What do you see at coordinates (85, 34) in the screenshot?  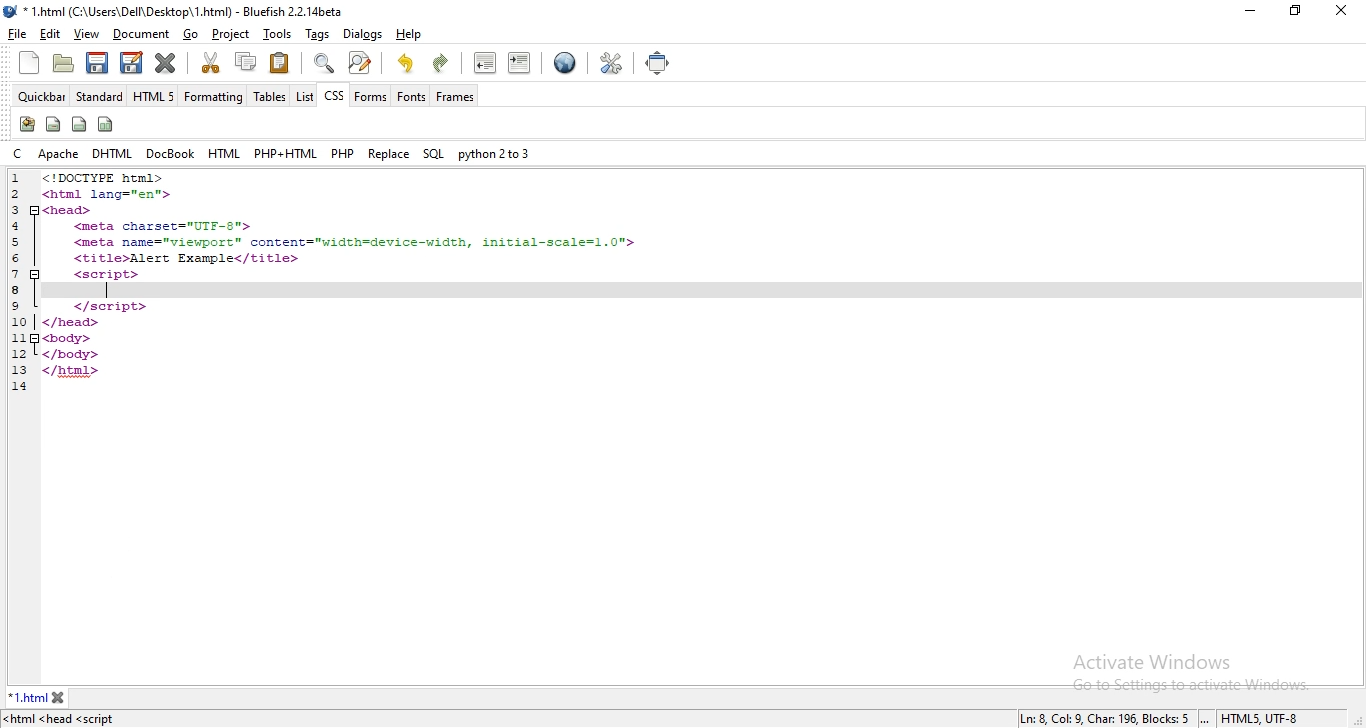 I see `view` at bounding box center [85, 34].